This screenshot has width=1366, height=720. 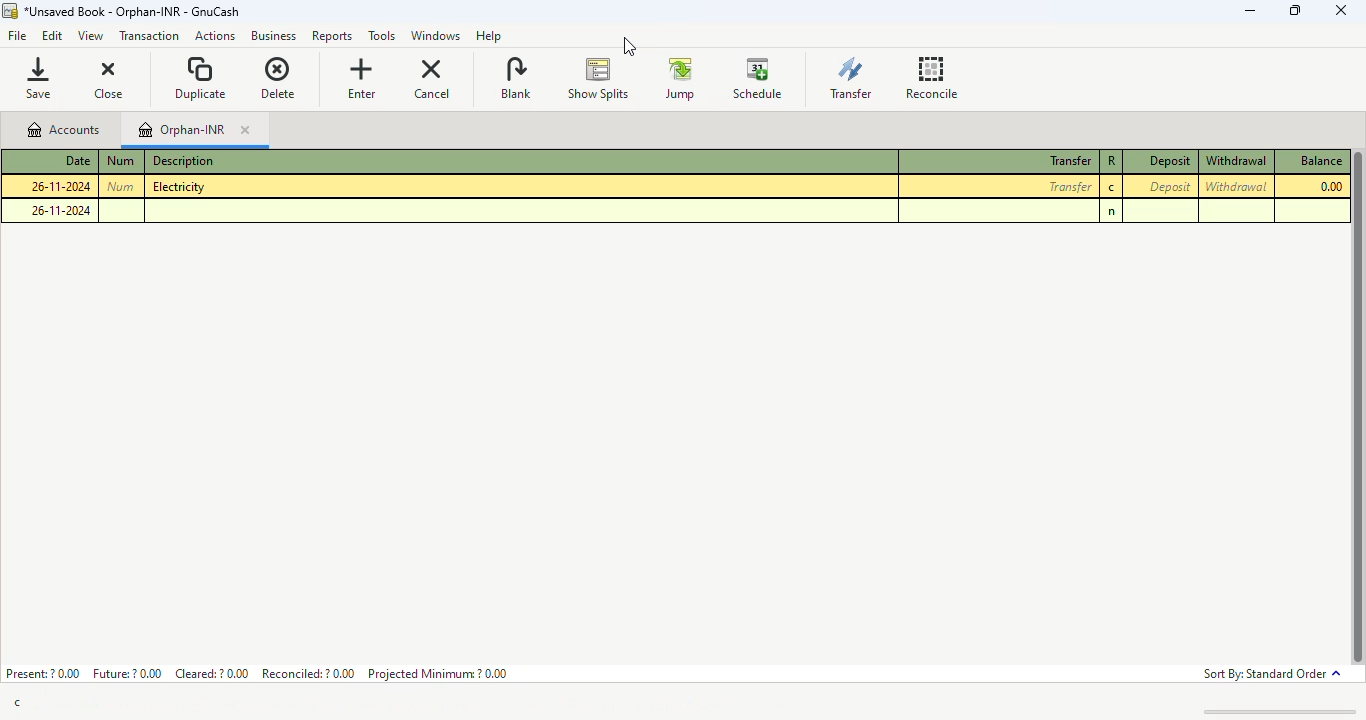 I want to click on cleared, so click(x=1112, y=188).